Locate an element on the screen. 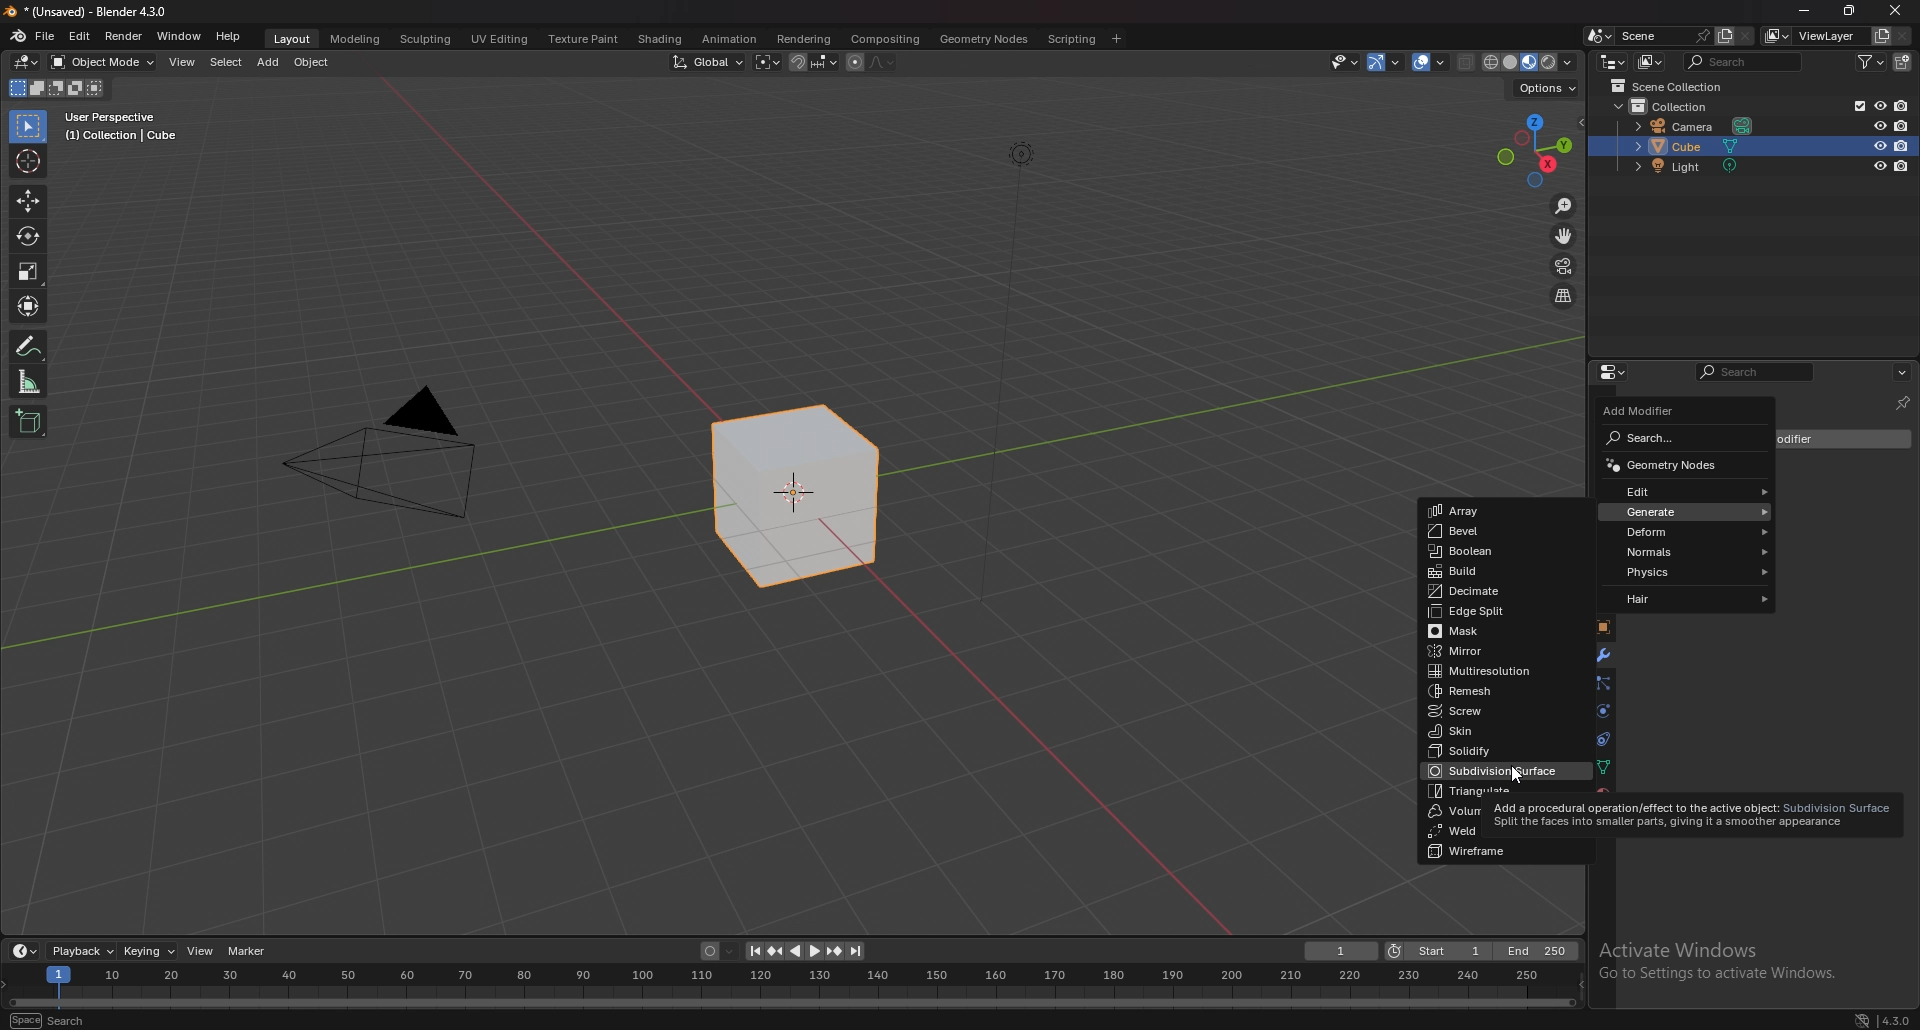 This screenshot has width=1920, height=1030. screw is located at coordinates (1496, 711).